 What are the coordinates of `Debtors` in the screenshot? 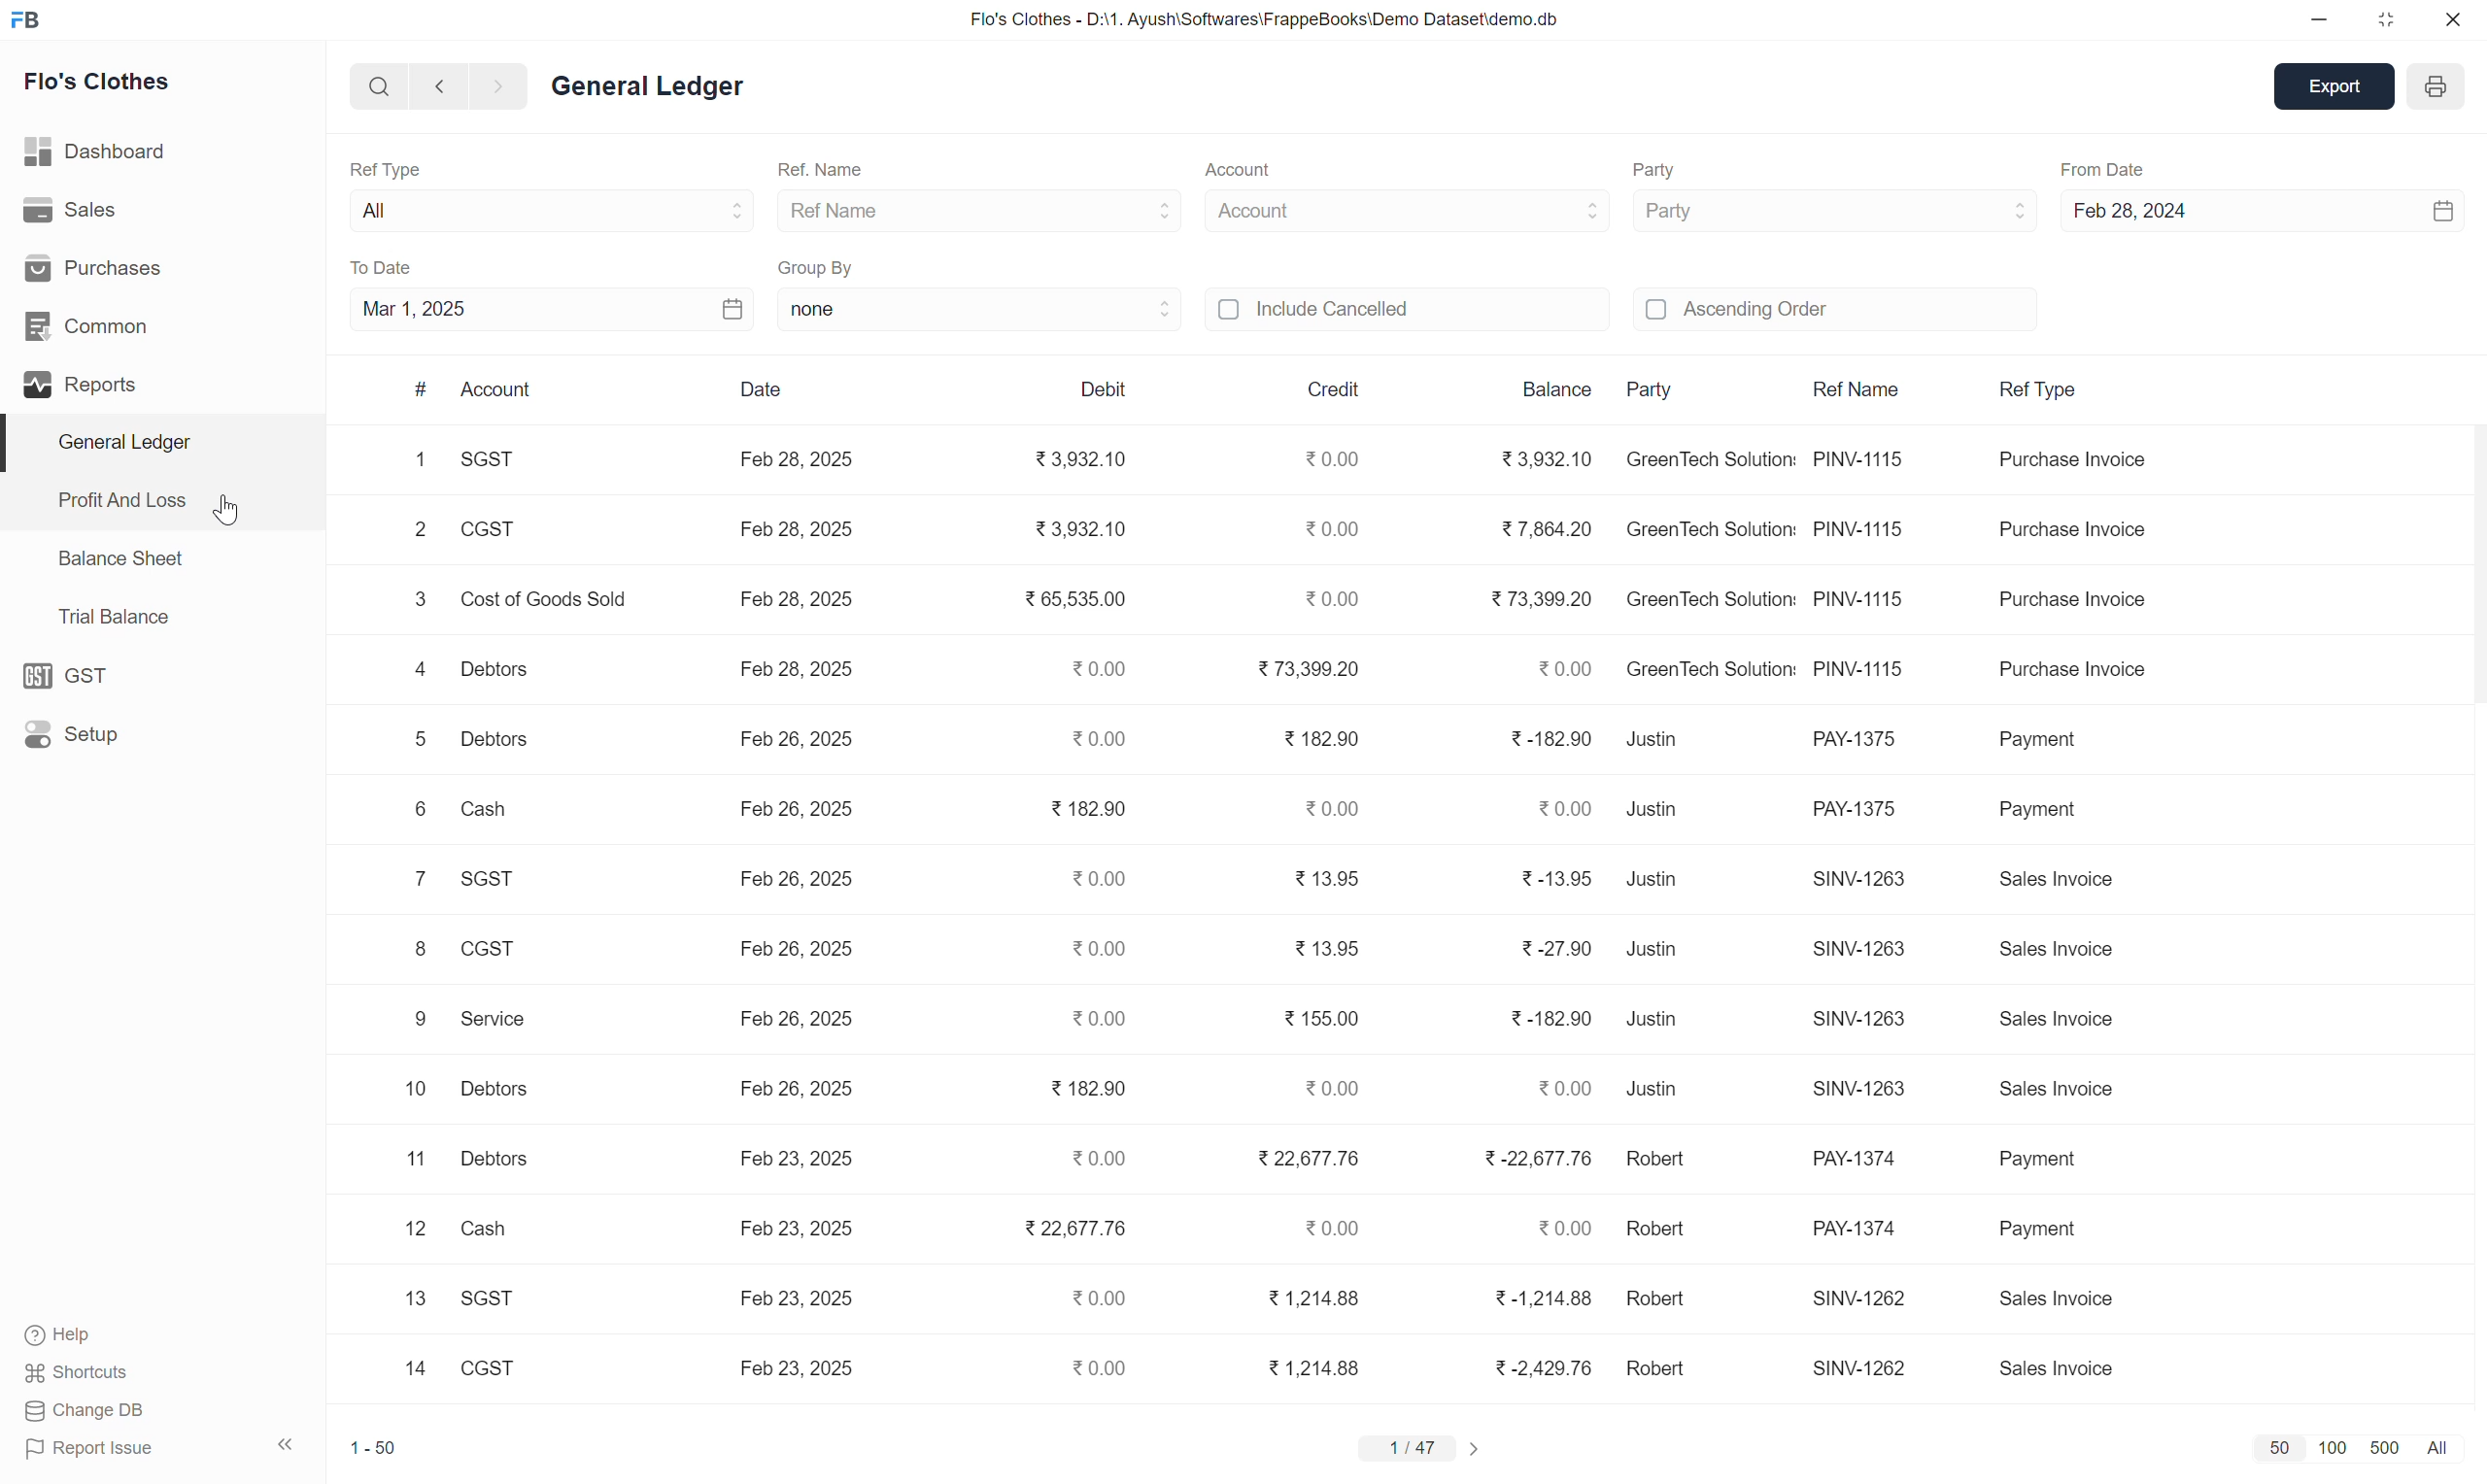 It's located at (507, 674).